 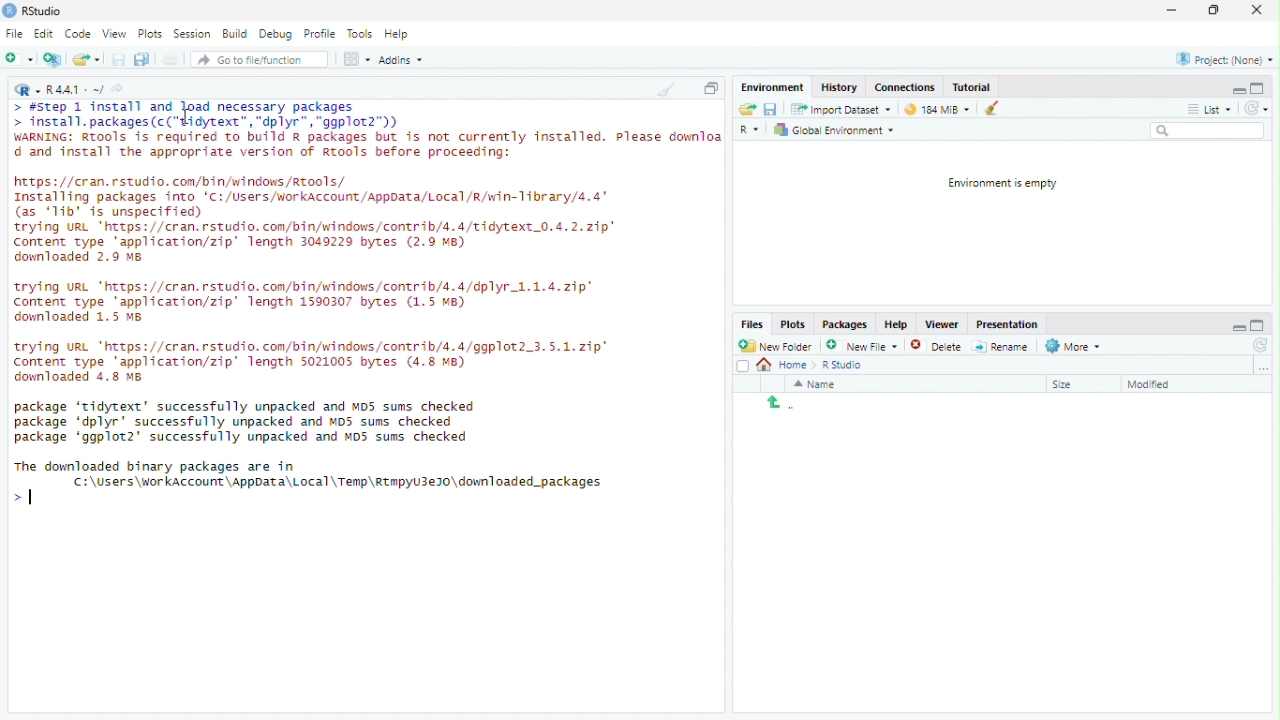 I want to click on New File, so click(x=860, y=345).